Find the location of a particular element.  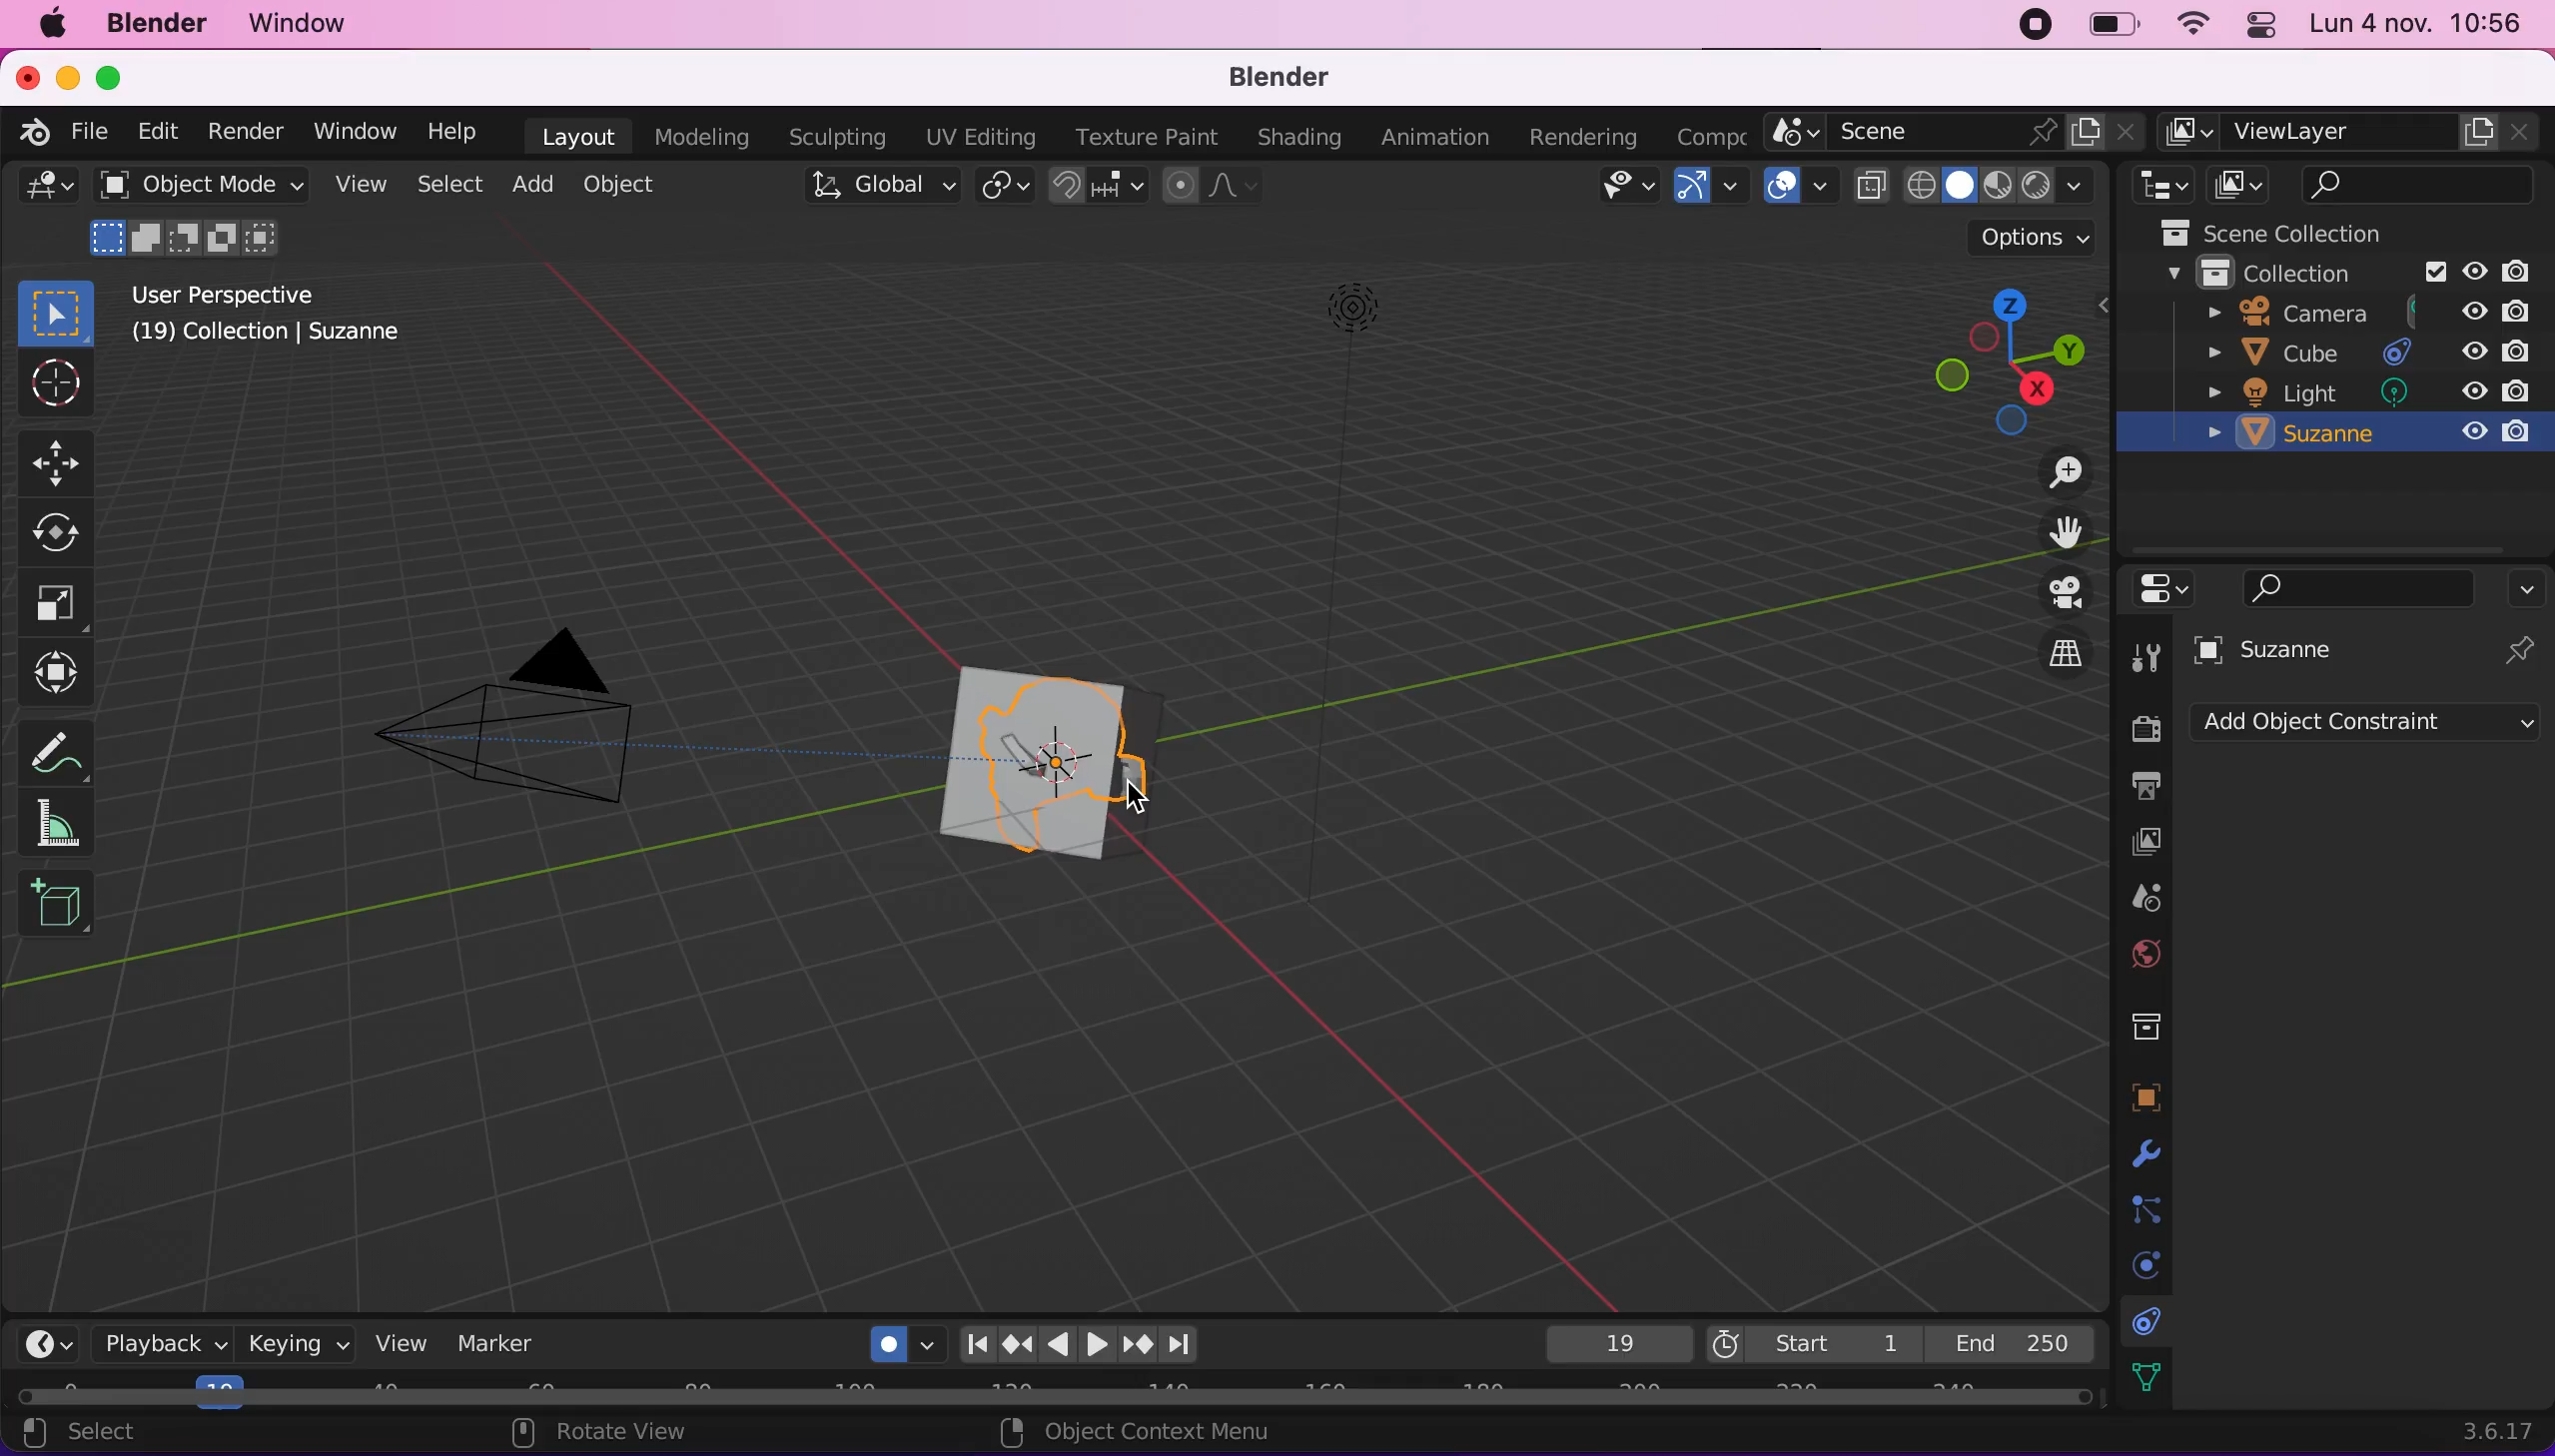

annotate is located at coordinates (56, 751).